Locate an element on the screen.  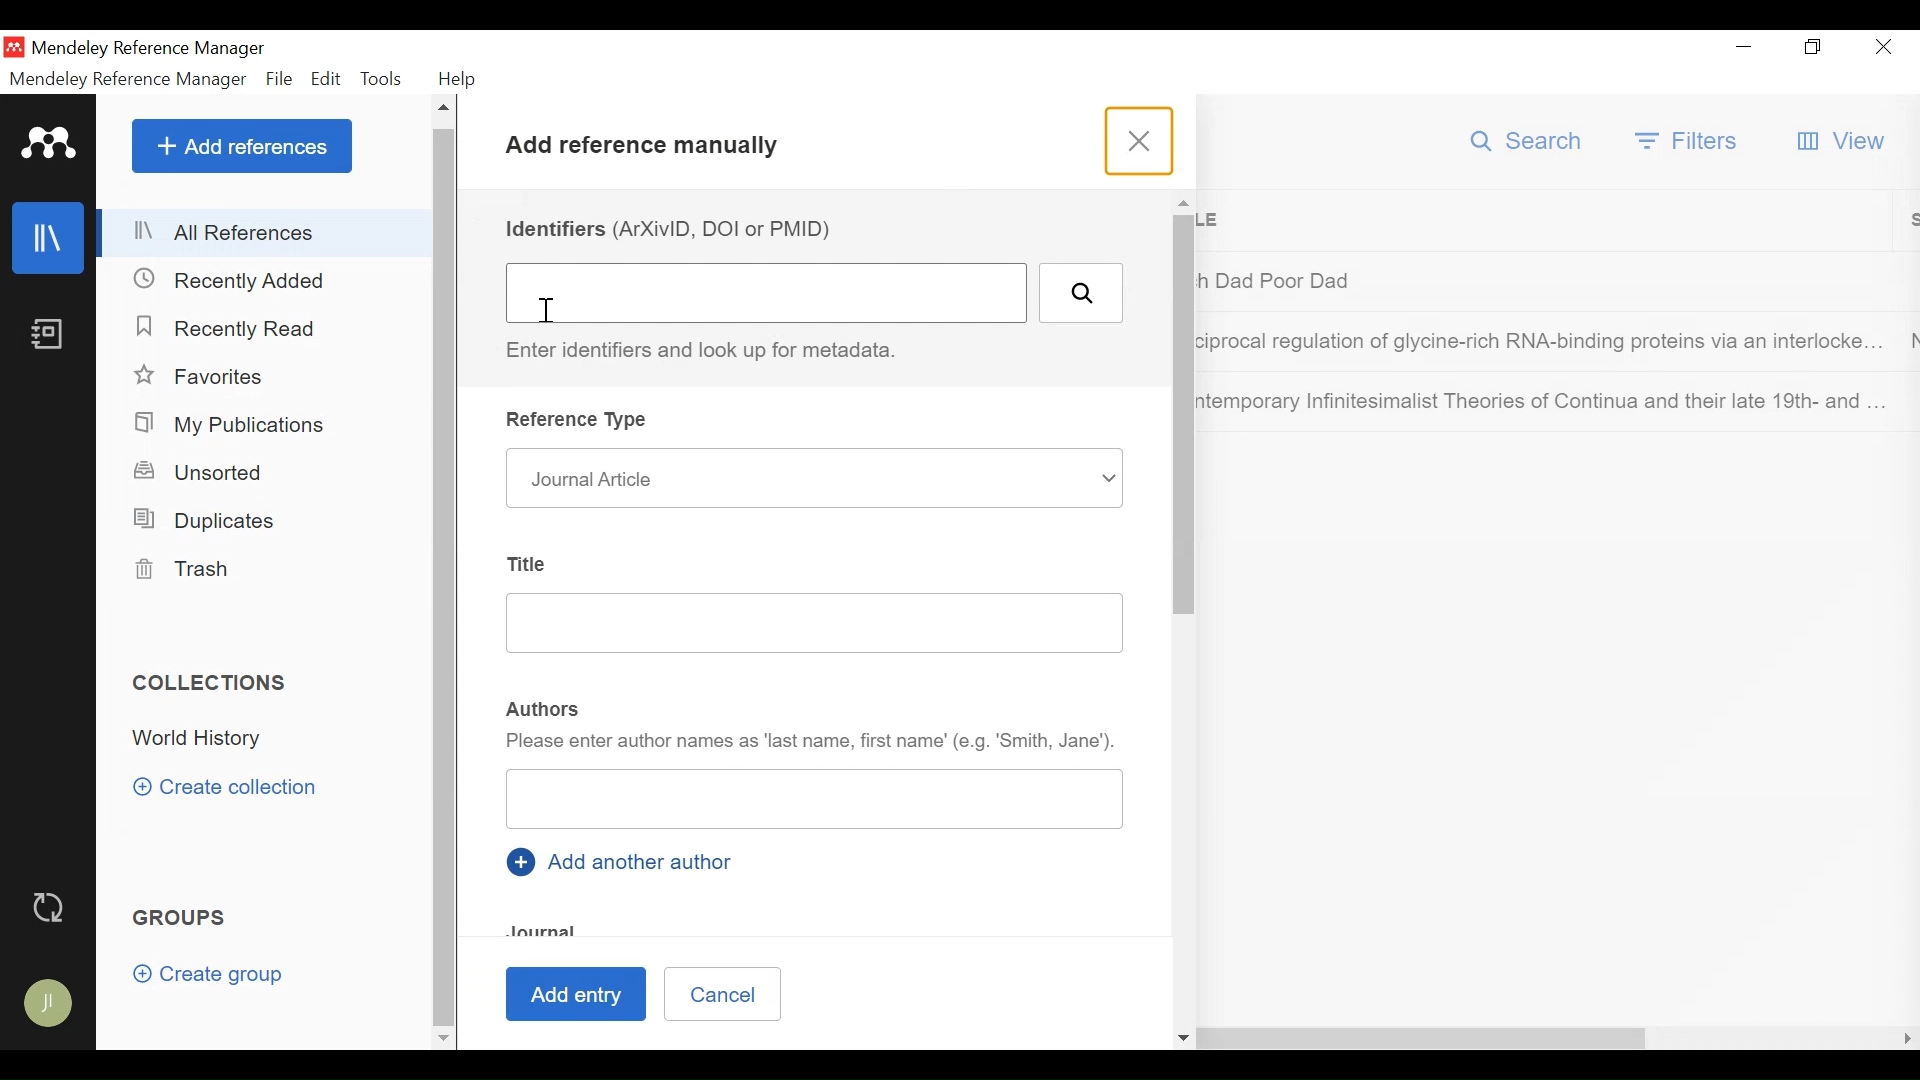
Cancel is located at coordinates (721, 993).